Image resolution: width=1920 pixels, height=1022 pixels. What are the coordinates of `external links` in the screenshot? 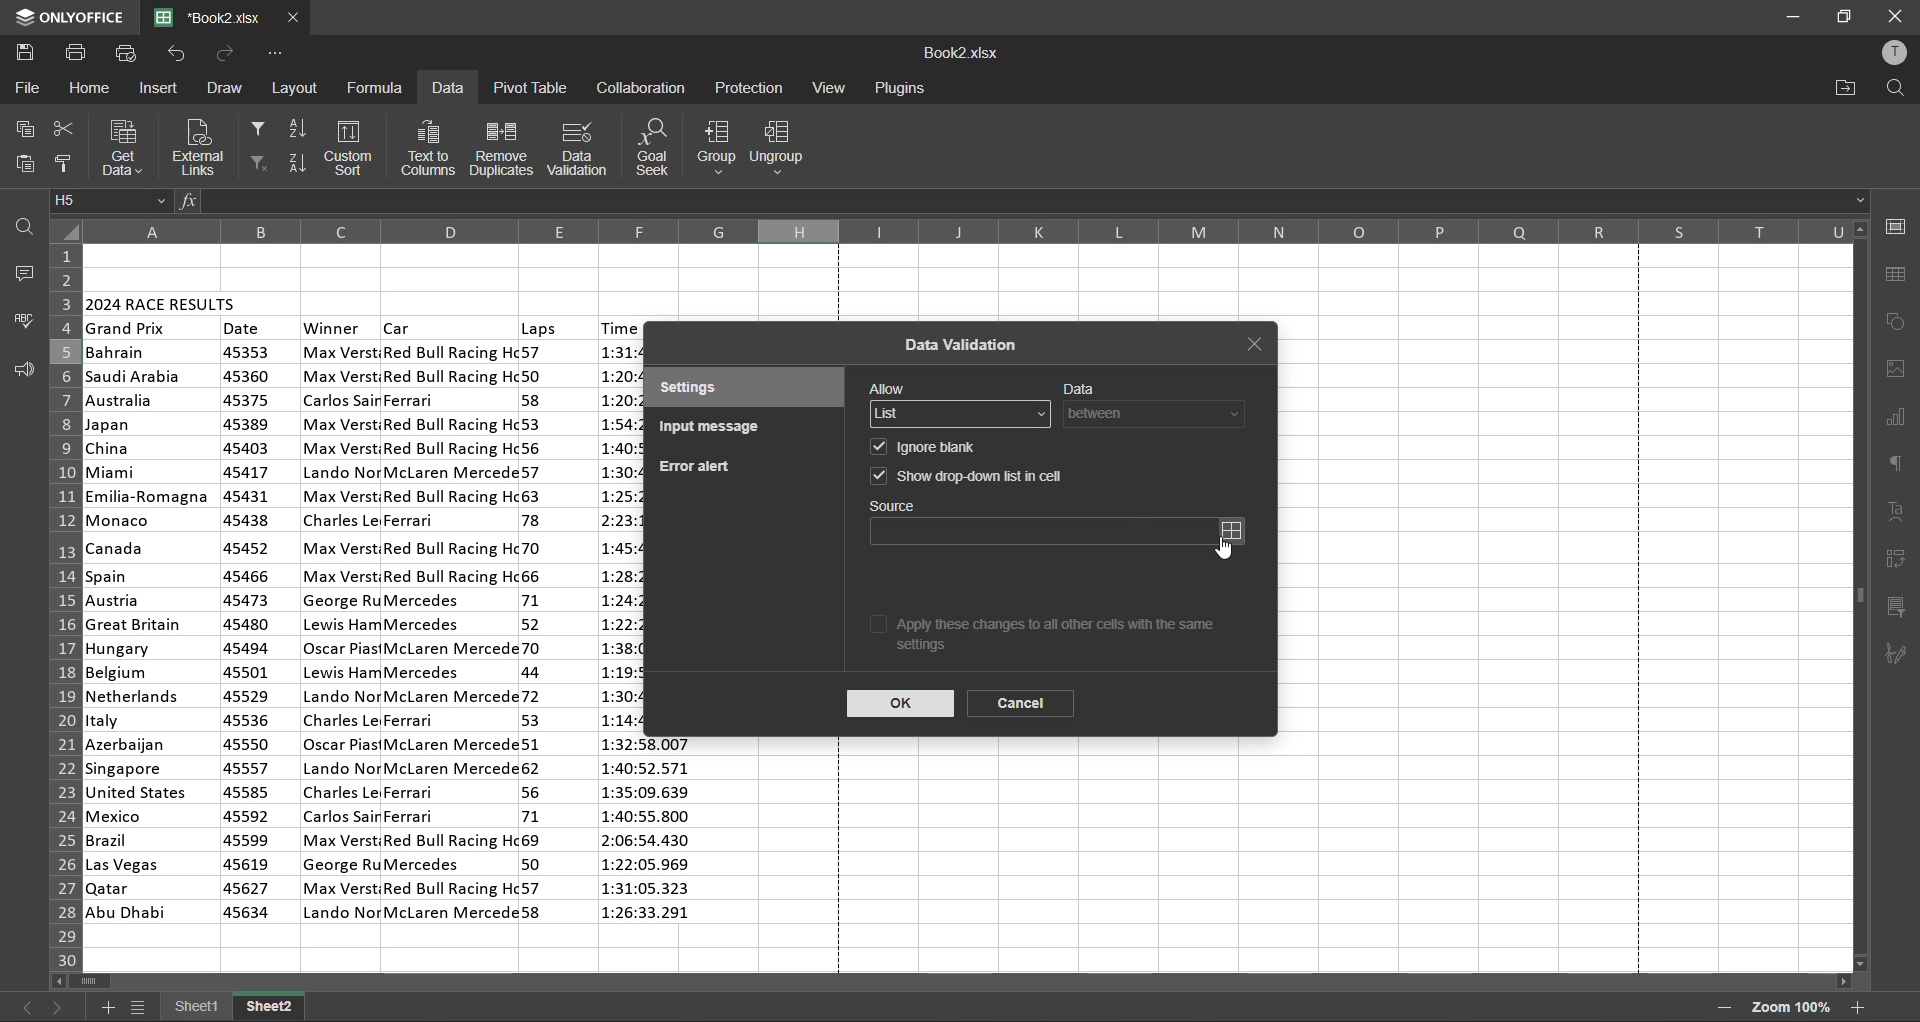 It's located at (197, 146).